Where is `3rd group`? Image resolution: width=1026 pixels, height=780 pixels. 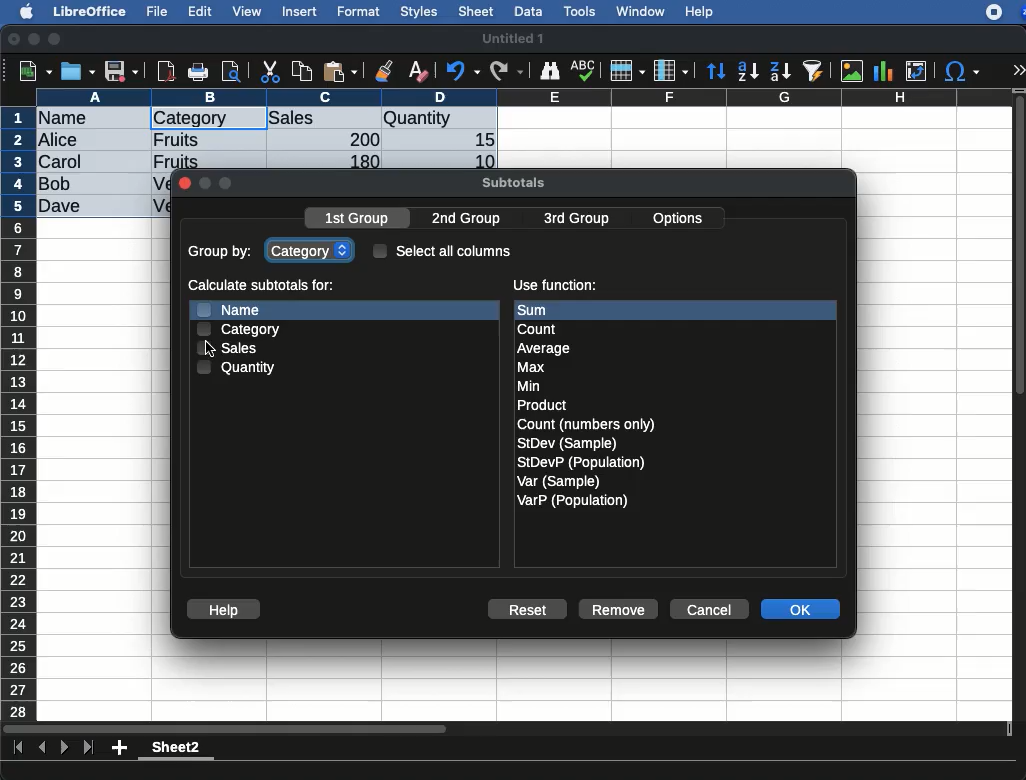
3rd group is located at coordinates (576, 220).